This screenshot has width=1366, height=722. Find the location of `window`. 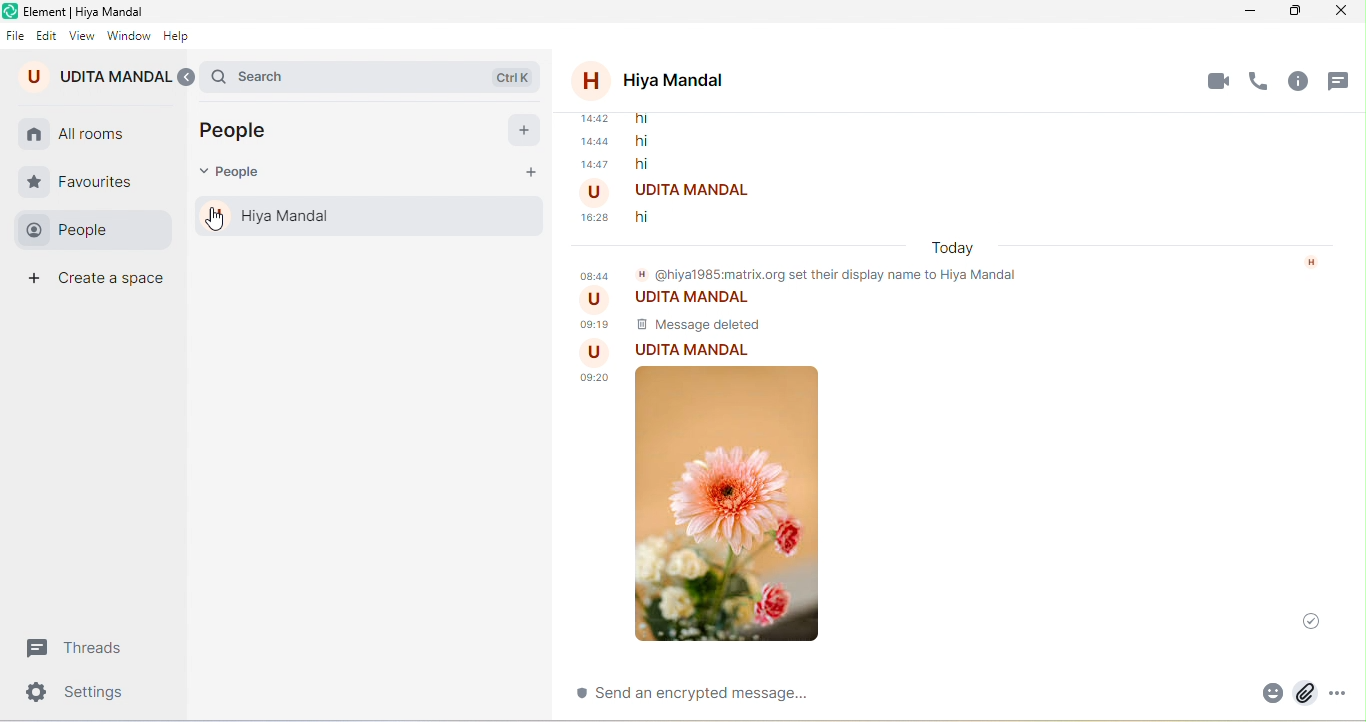

window is located at coordinates (129, 34).